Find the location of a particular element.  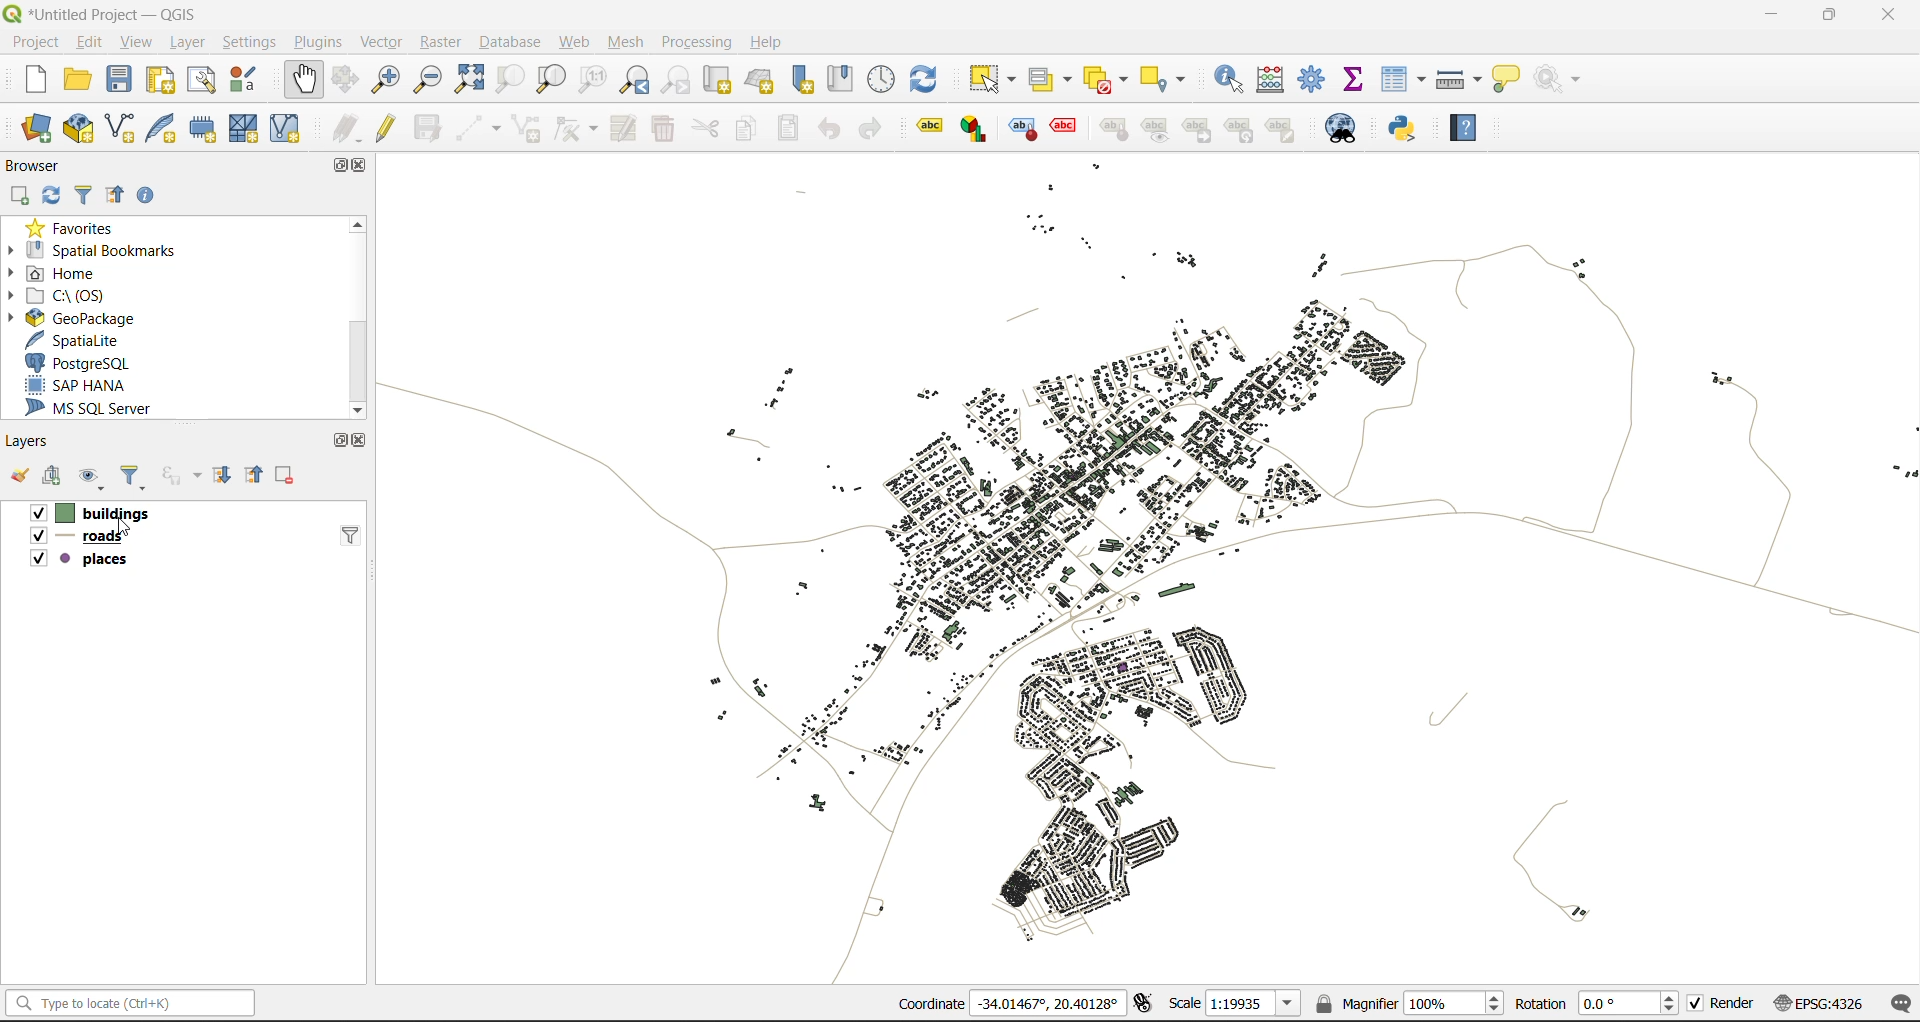

processing is located at coordinates (695, 41).